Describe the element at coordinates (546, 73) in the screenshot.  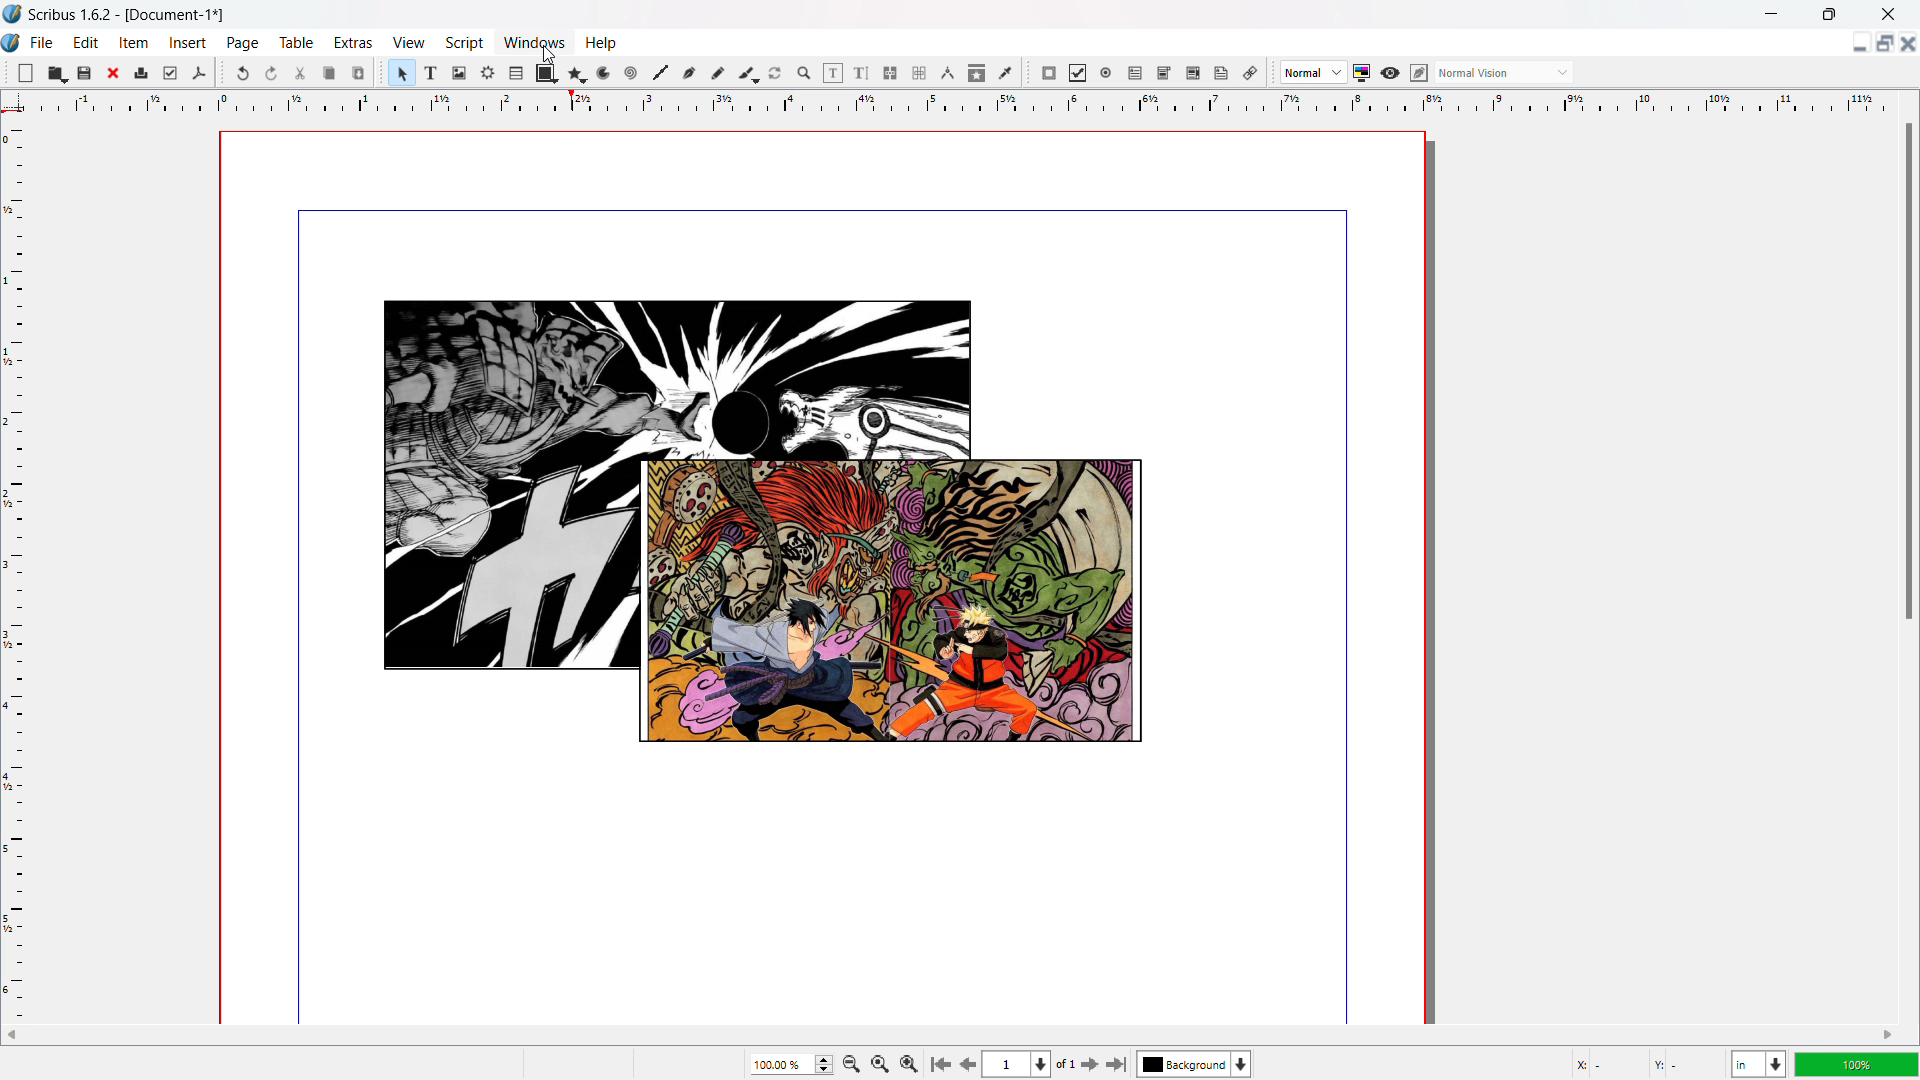
I see `shape` at that location.